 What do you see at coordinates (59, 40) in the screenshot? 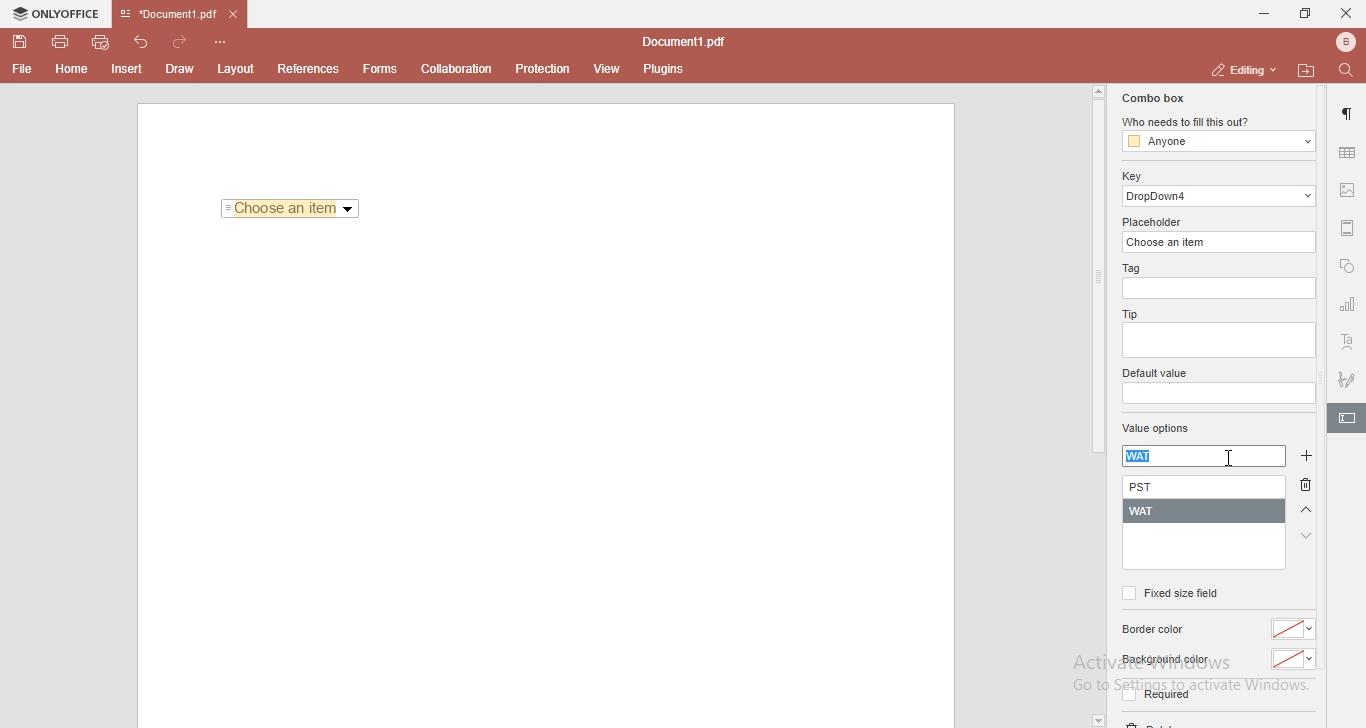
I see `print` at bounding box center [59, 40].